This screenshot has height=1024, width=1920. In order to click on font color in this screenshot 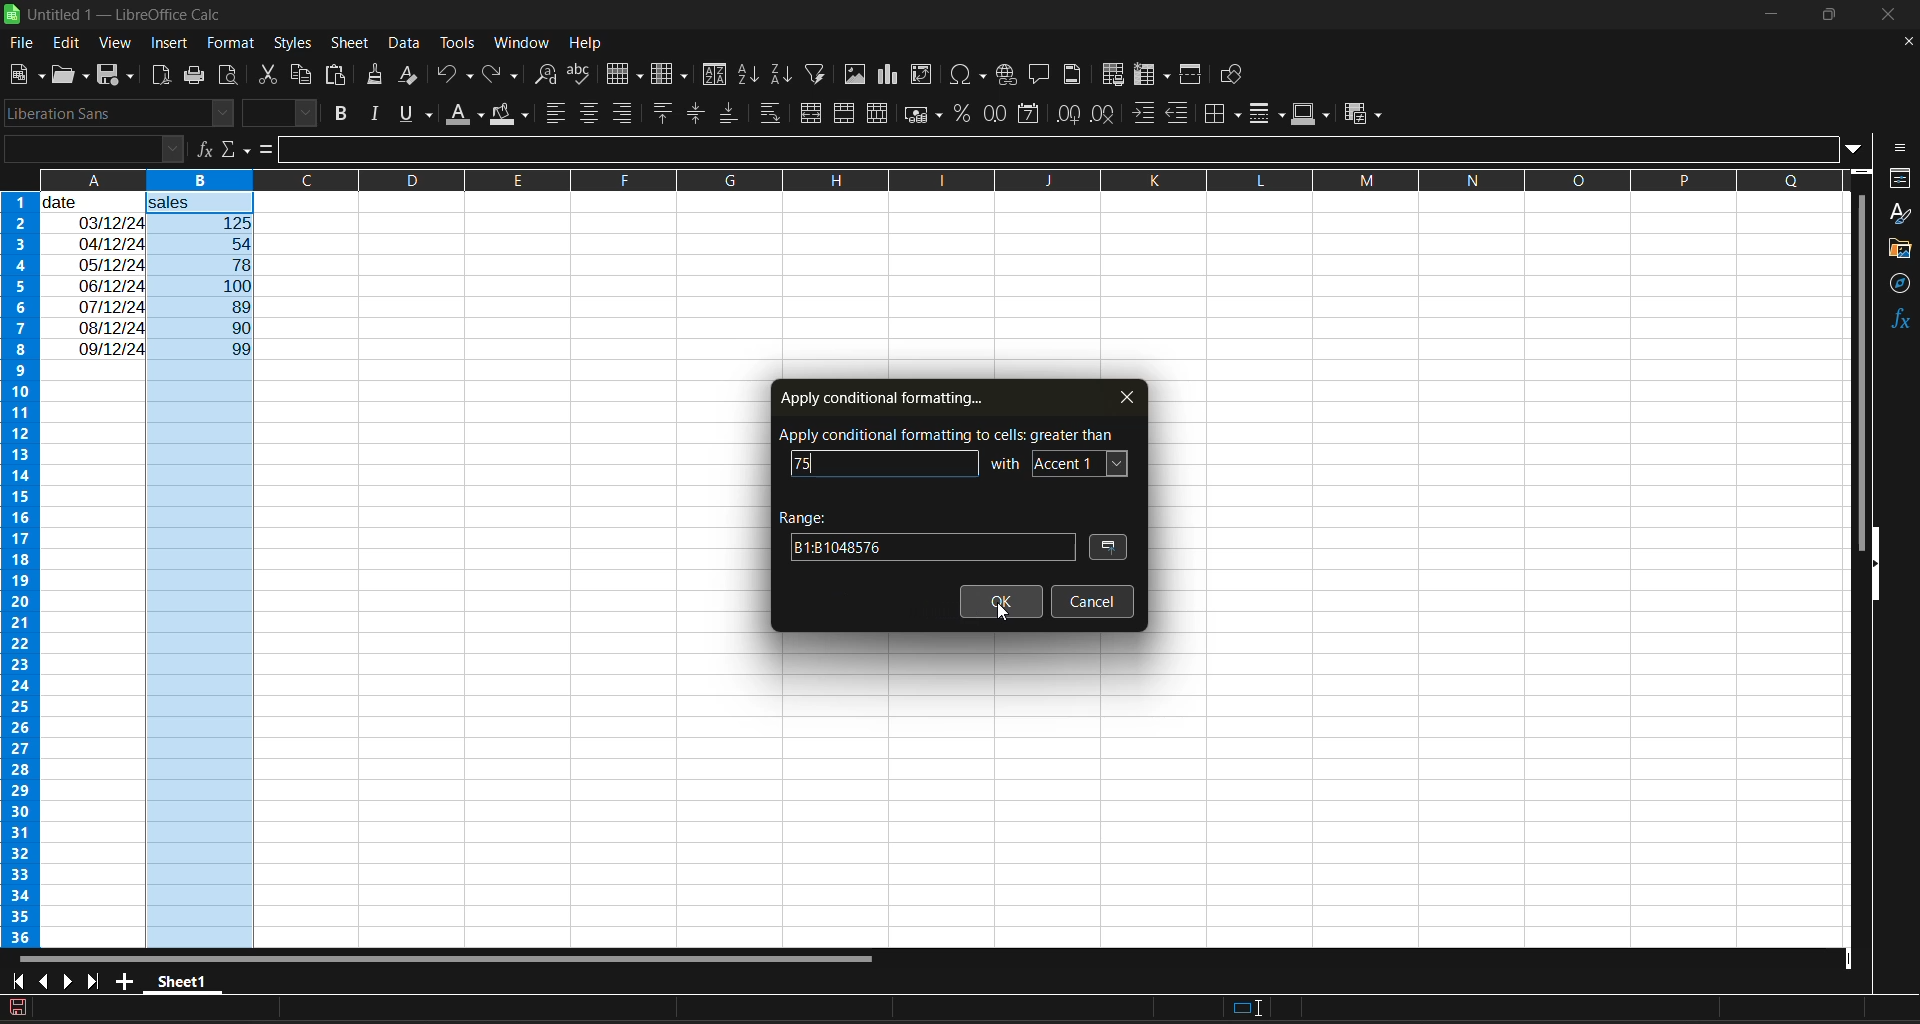, I will do `click(468, 115)`.